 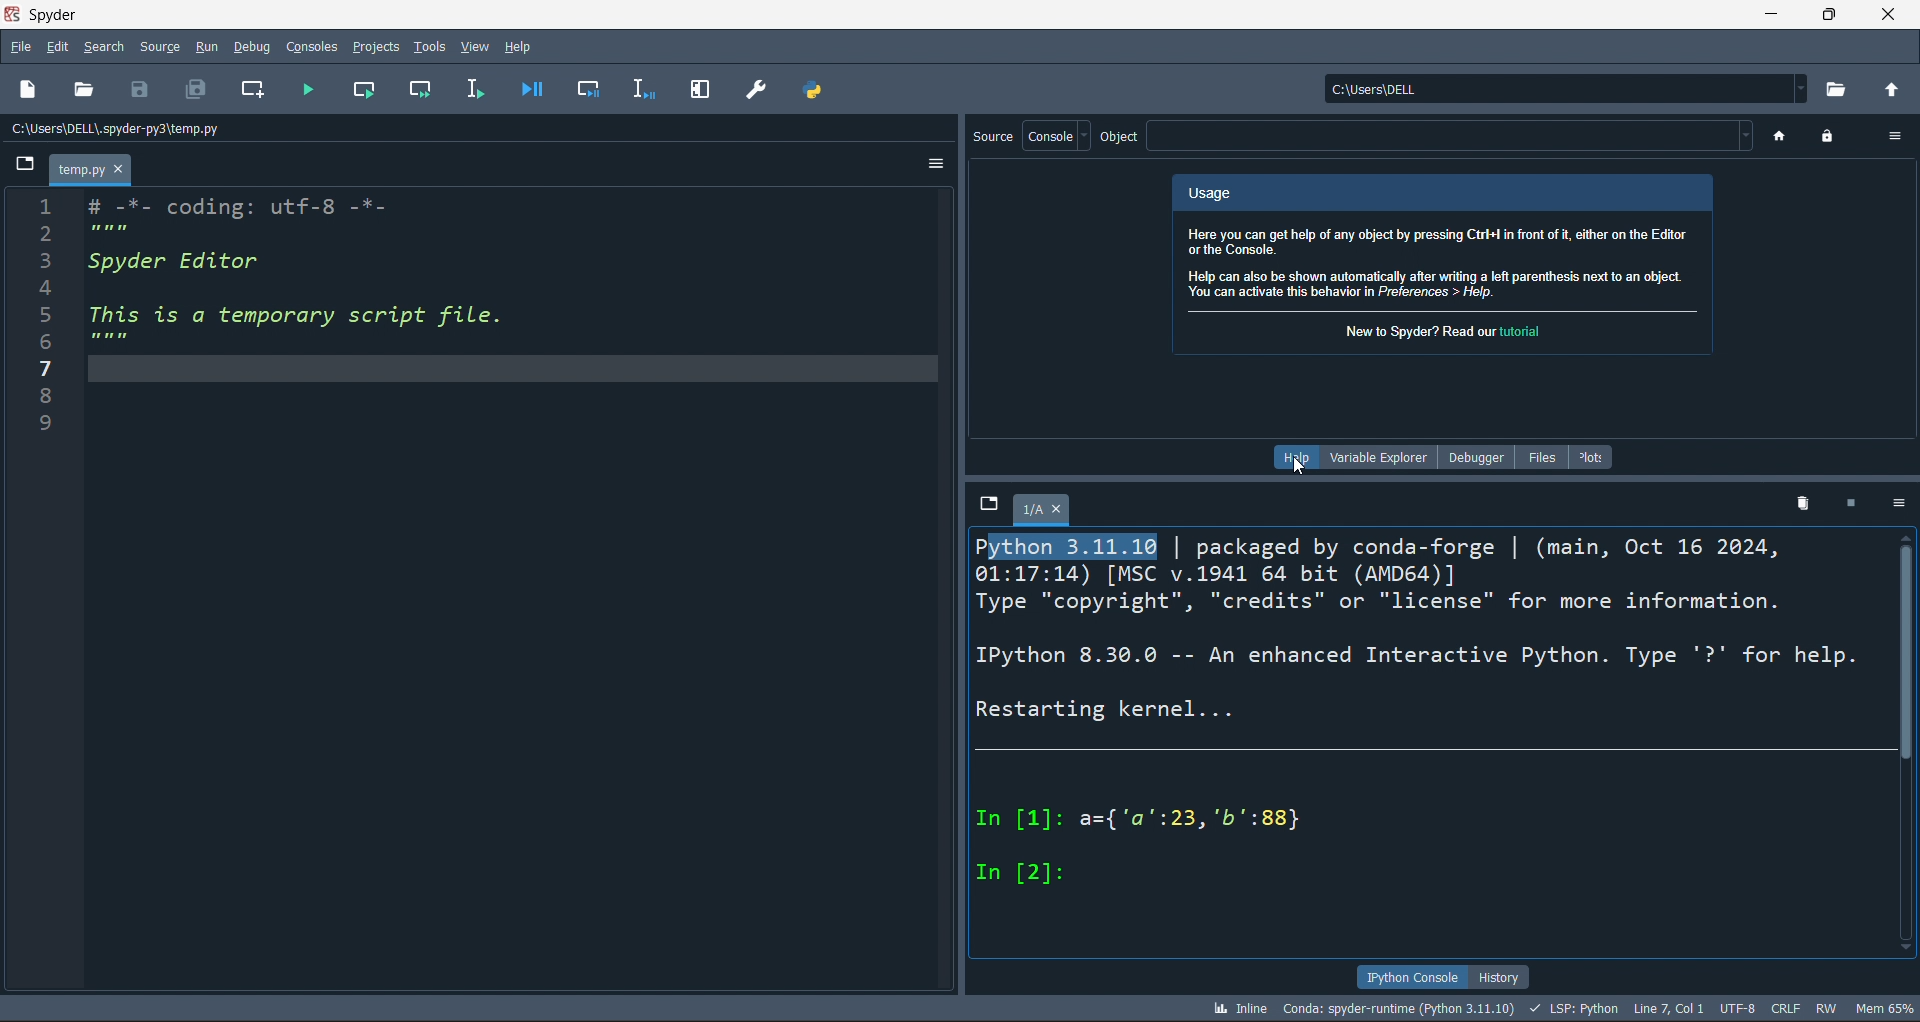 What do you see at coordinates (1896, 140) in the screenshot?
I see `more options` at bounding box center [1896, 140].